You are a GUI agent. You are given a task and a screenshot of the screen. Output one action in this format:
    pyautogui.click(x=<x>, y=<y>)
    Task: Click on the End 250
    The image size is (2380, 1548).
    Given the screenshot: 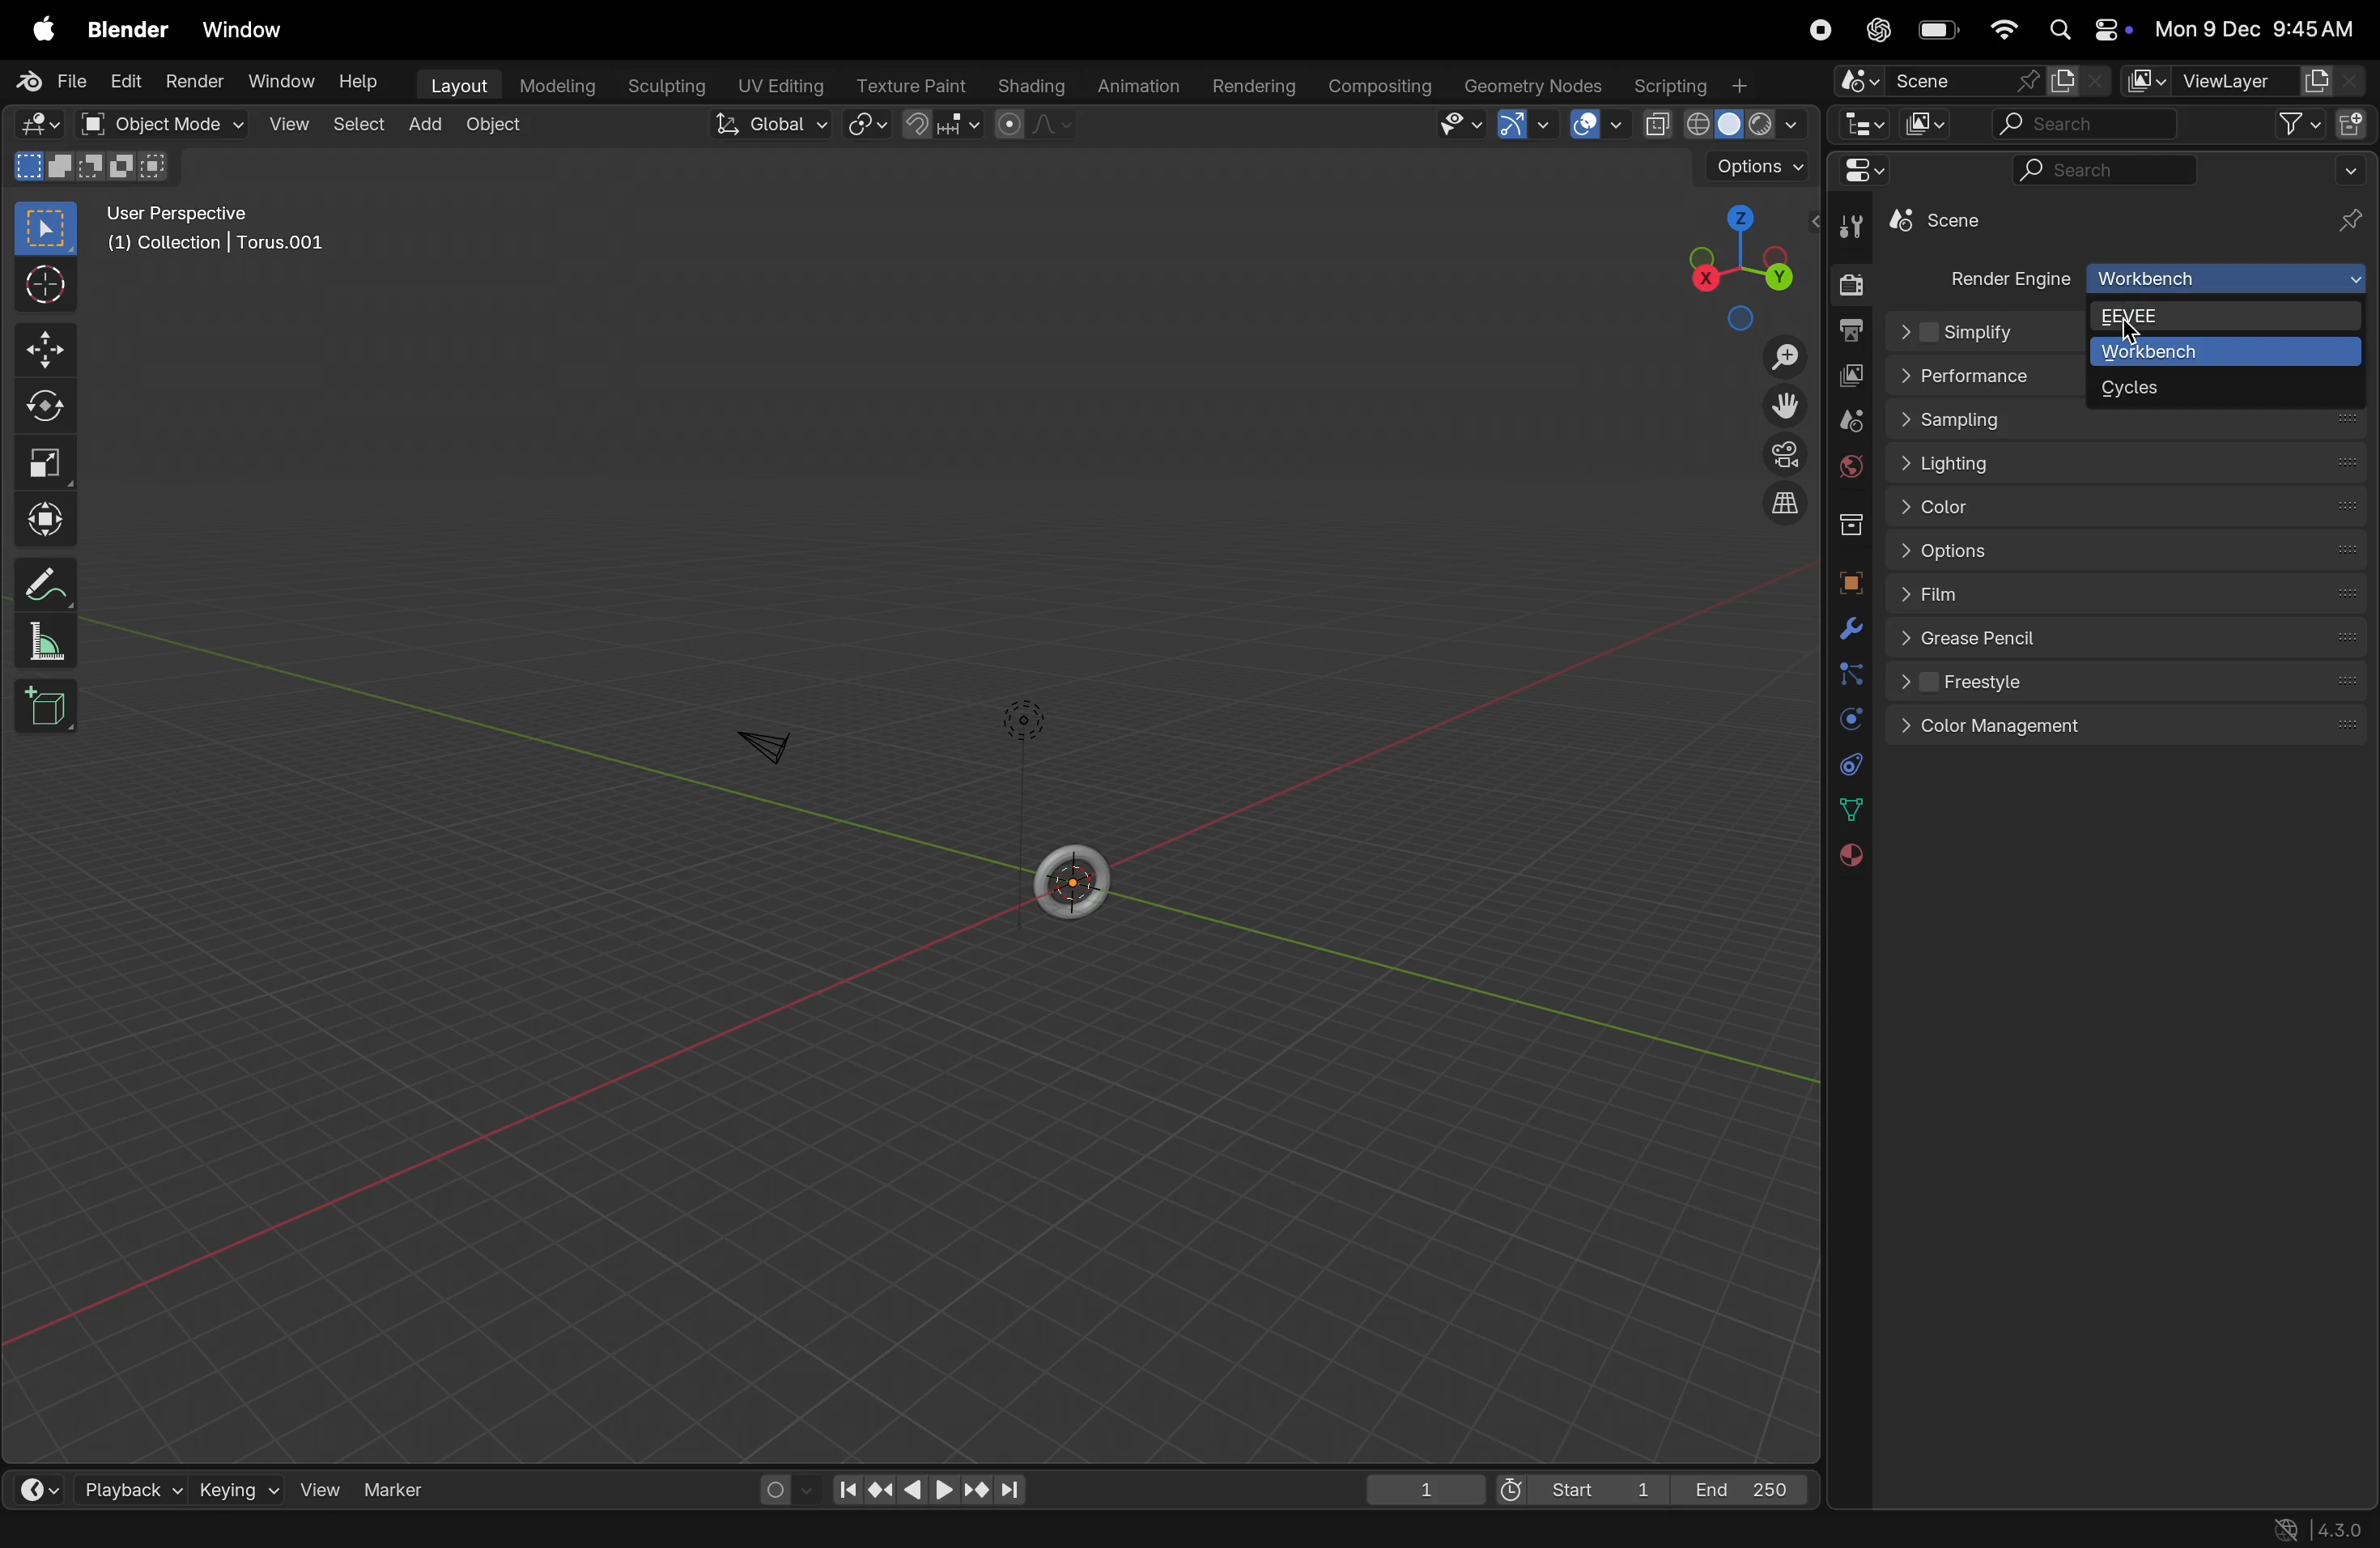 What is the action you would take?
    pyautogui.click(x=1742, y=1491)
    